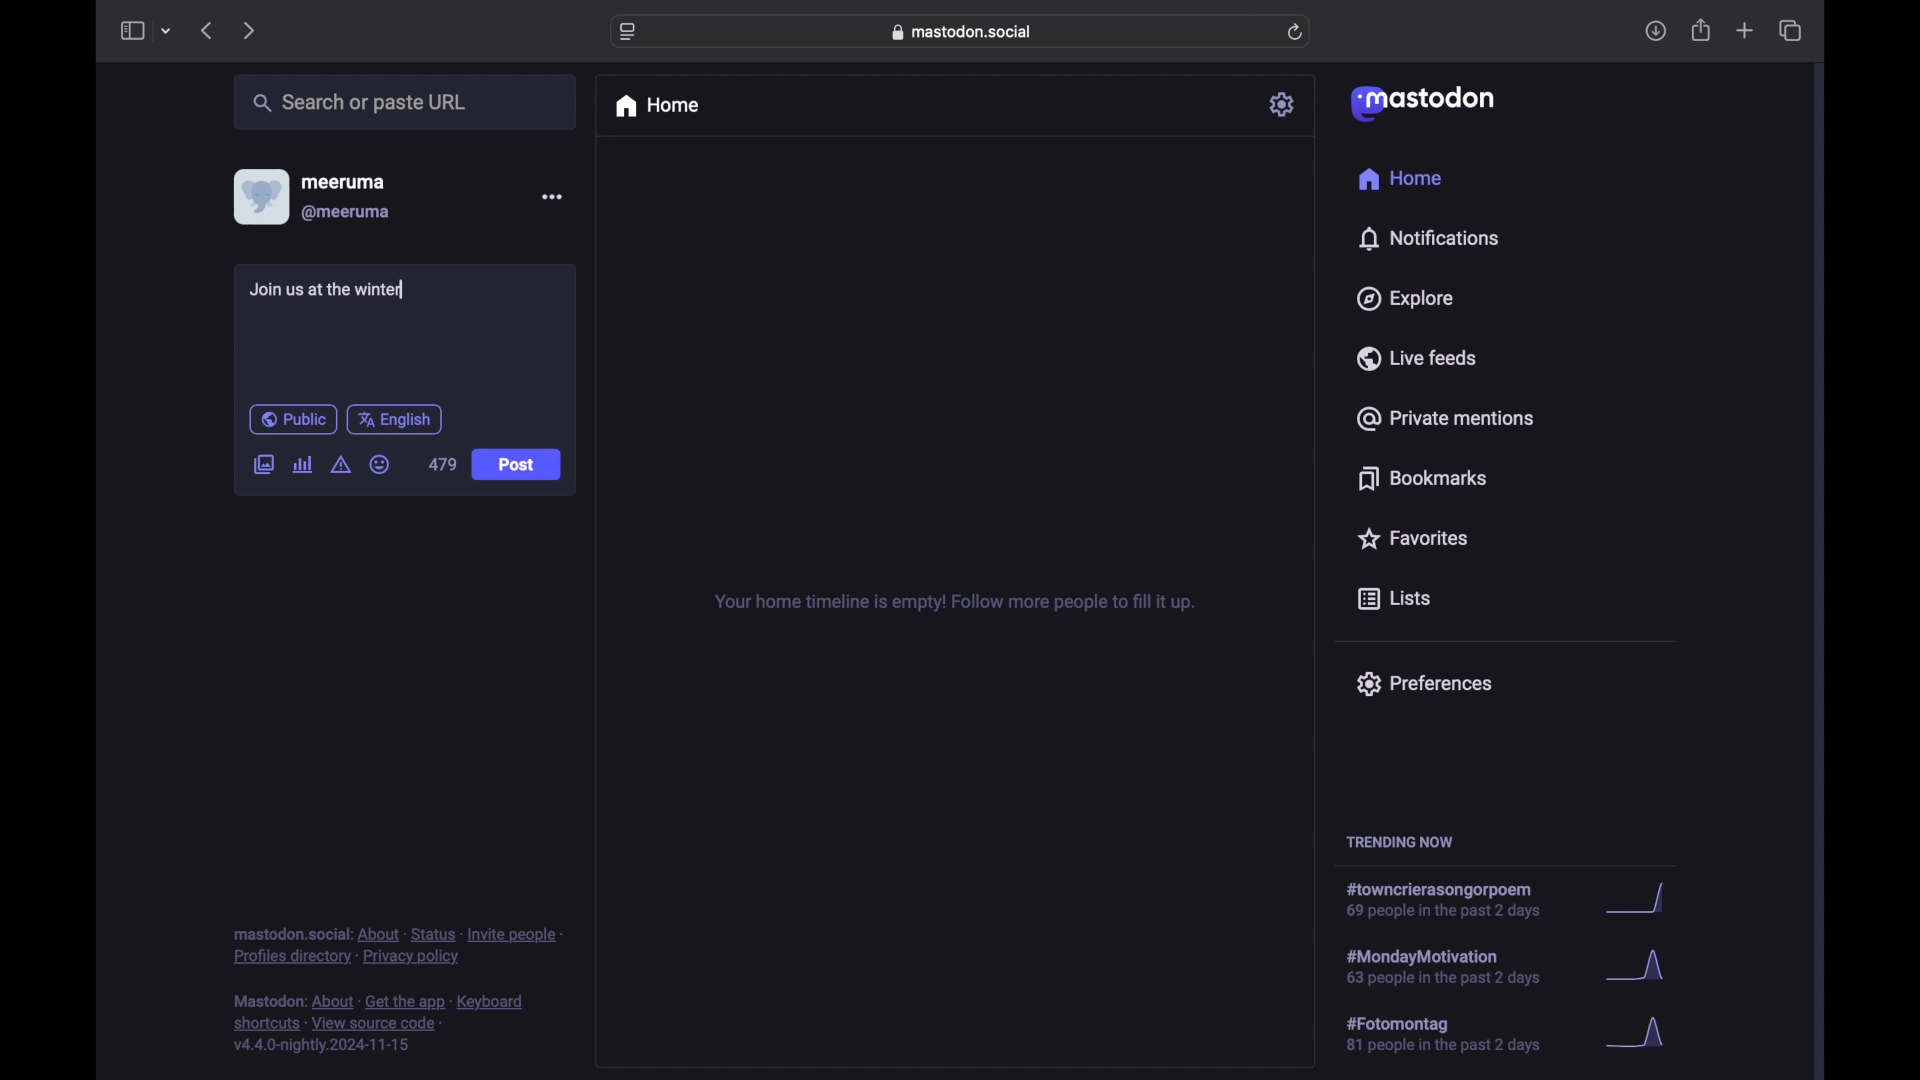 Image resolution: width=1920 pixels, height=1080 pixels. I want to click on add content warning, so click(340, 465).